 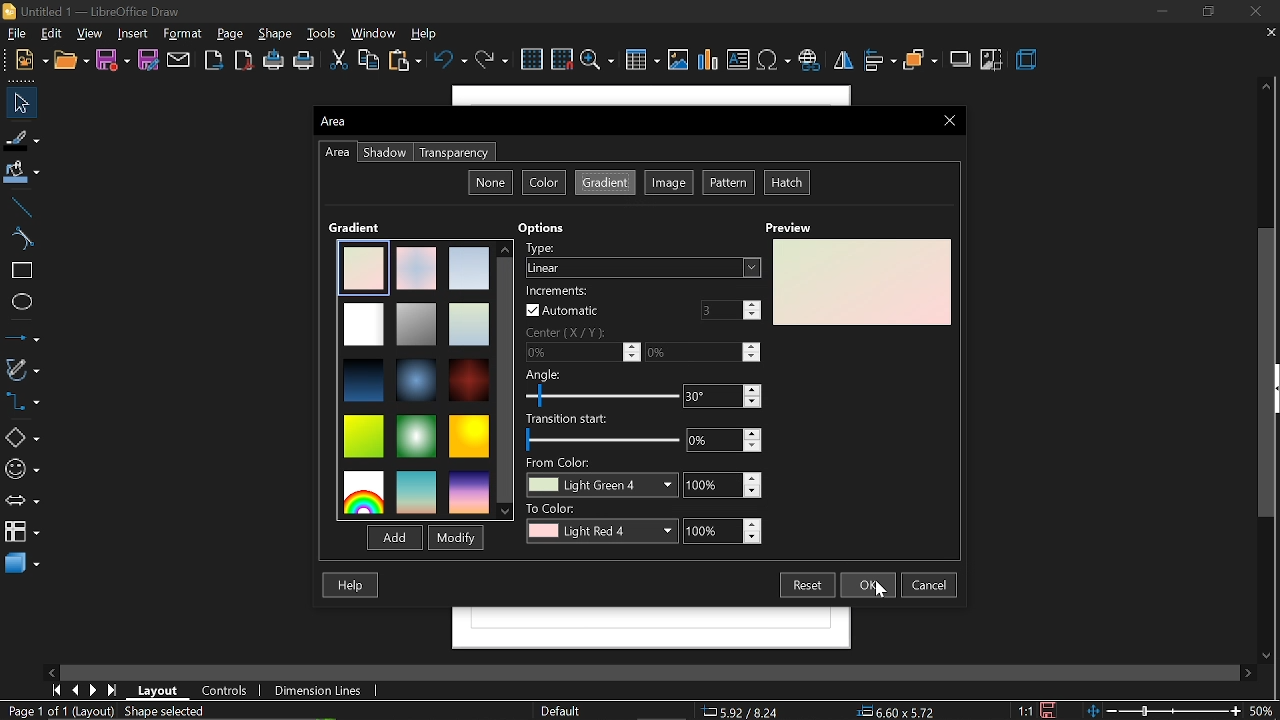 I want to click on controls, so click(x=225, y=689).